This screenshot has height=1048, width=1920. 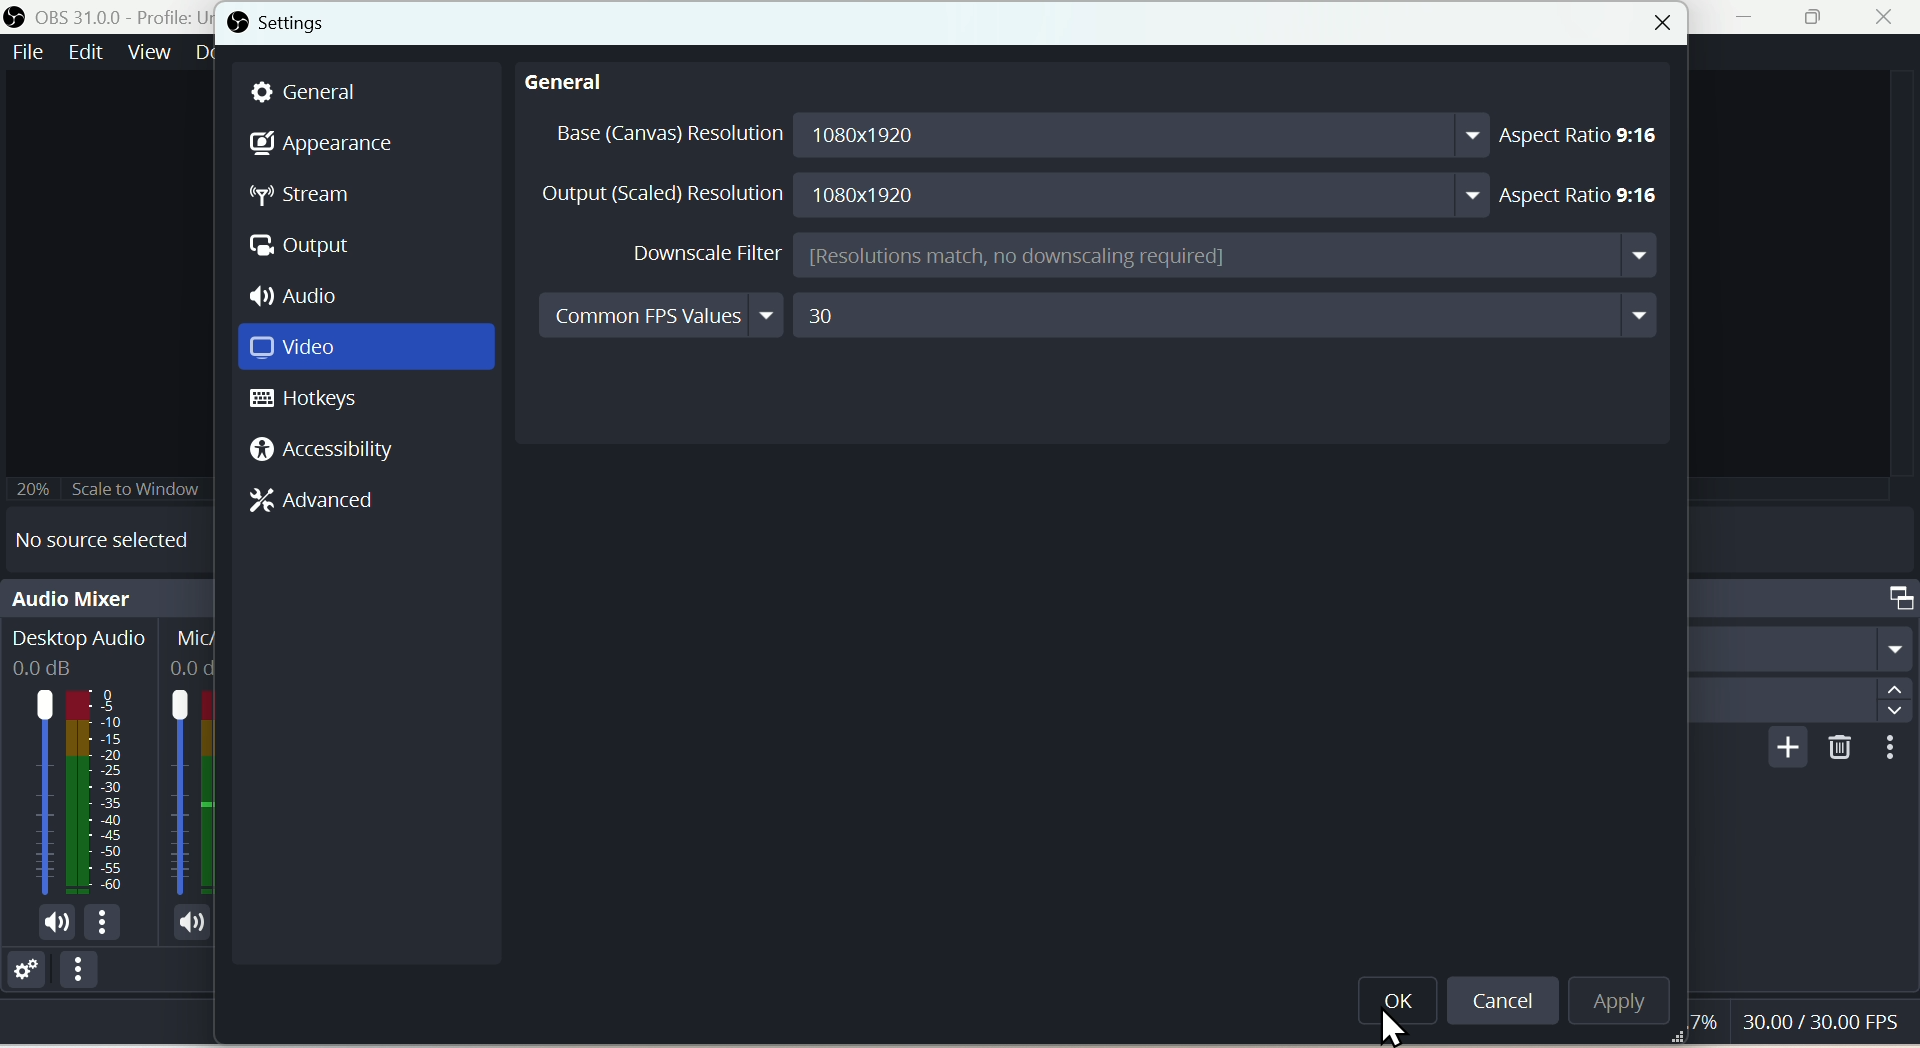 What do you see at coordinates (1751, 20) in the screenshot?
I see `minimise` at bounding box center [1751, 20].